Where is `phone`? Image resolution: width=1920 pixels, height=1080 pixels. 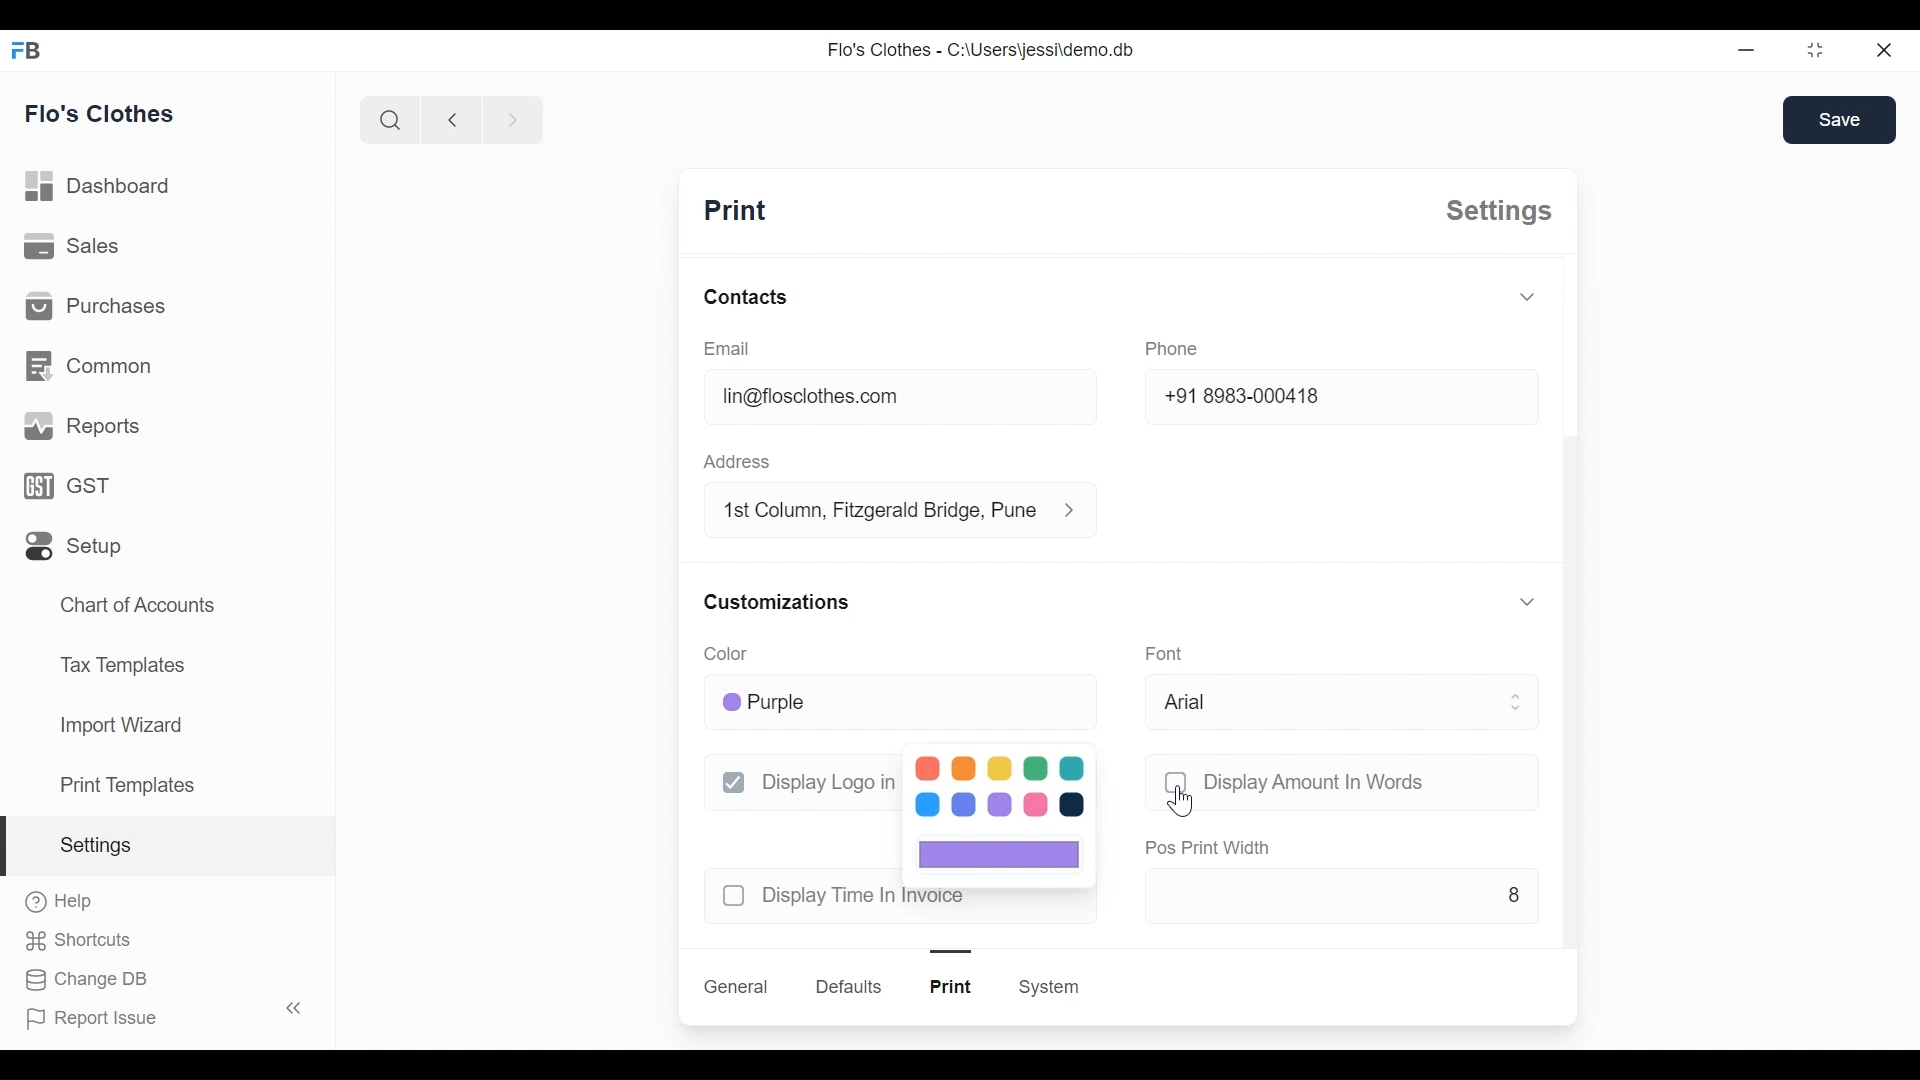
phone is located at coordinates (1172, 349).